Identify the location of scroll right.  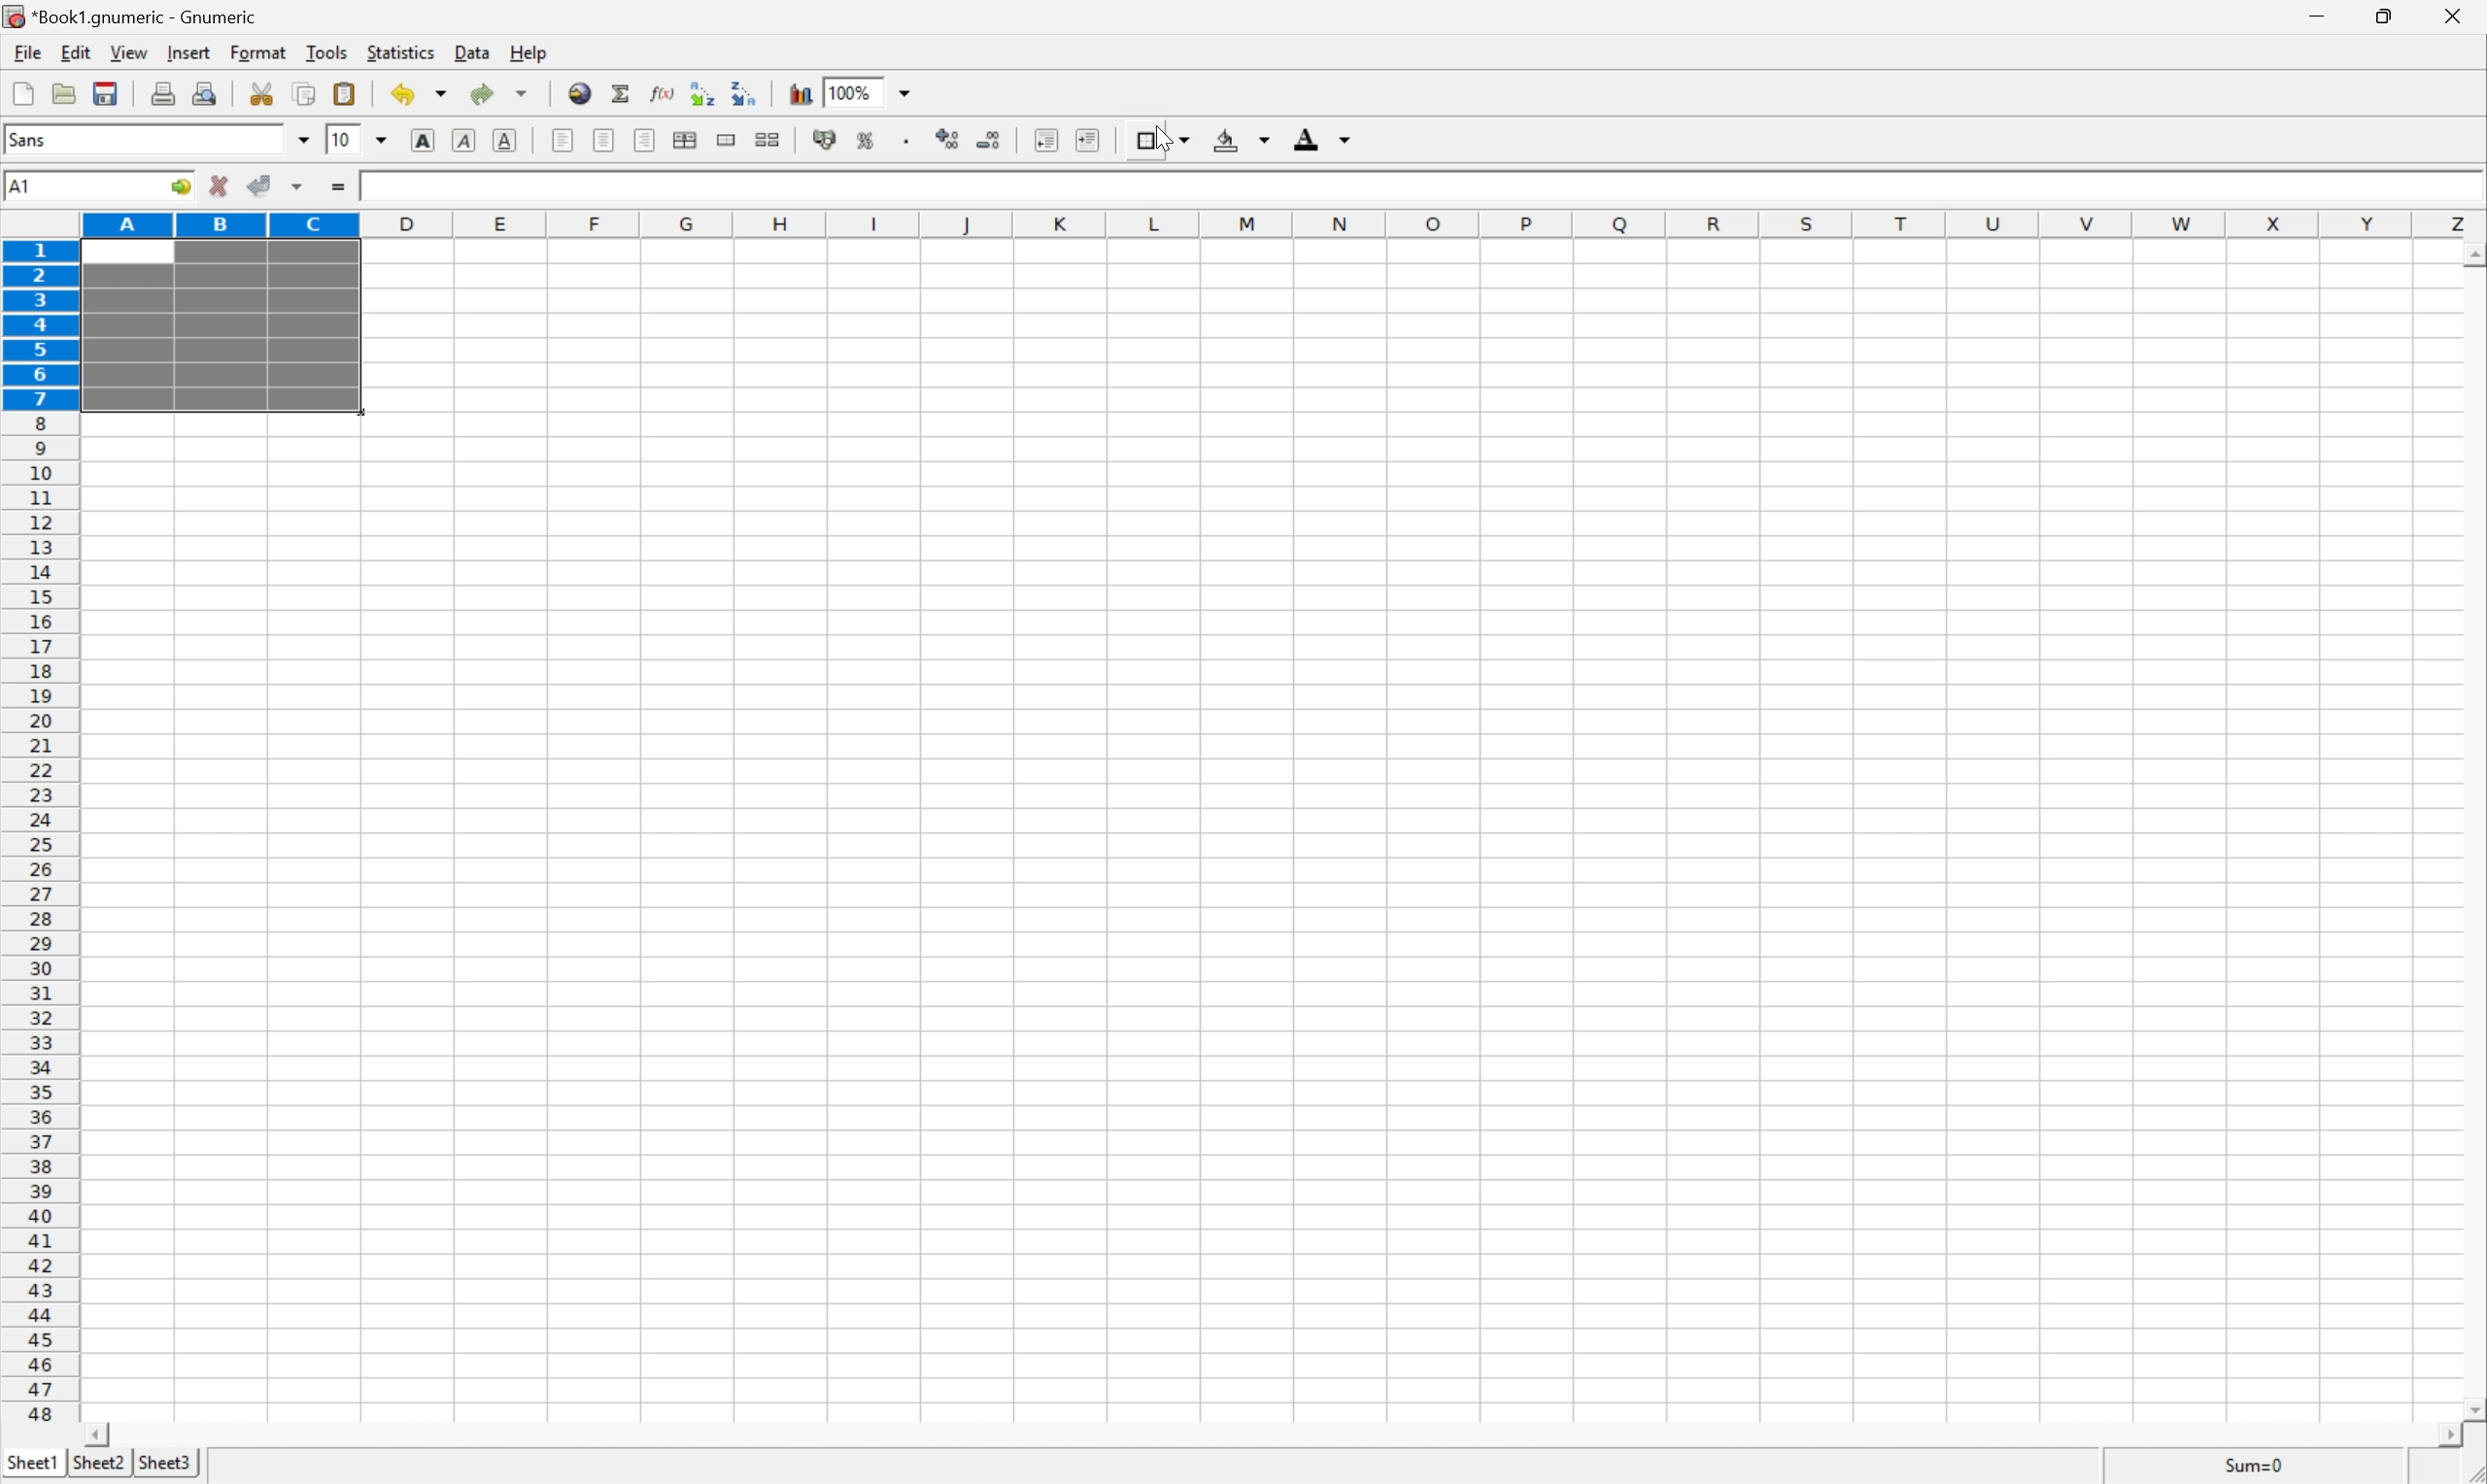
(2455, 1445).